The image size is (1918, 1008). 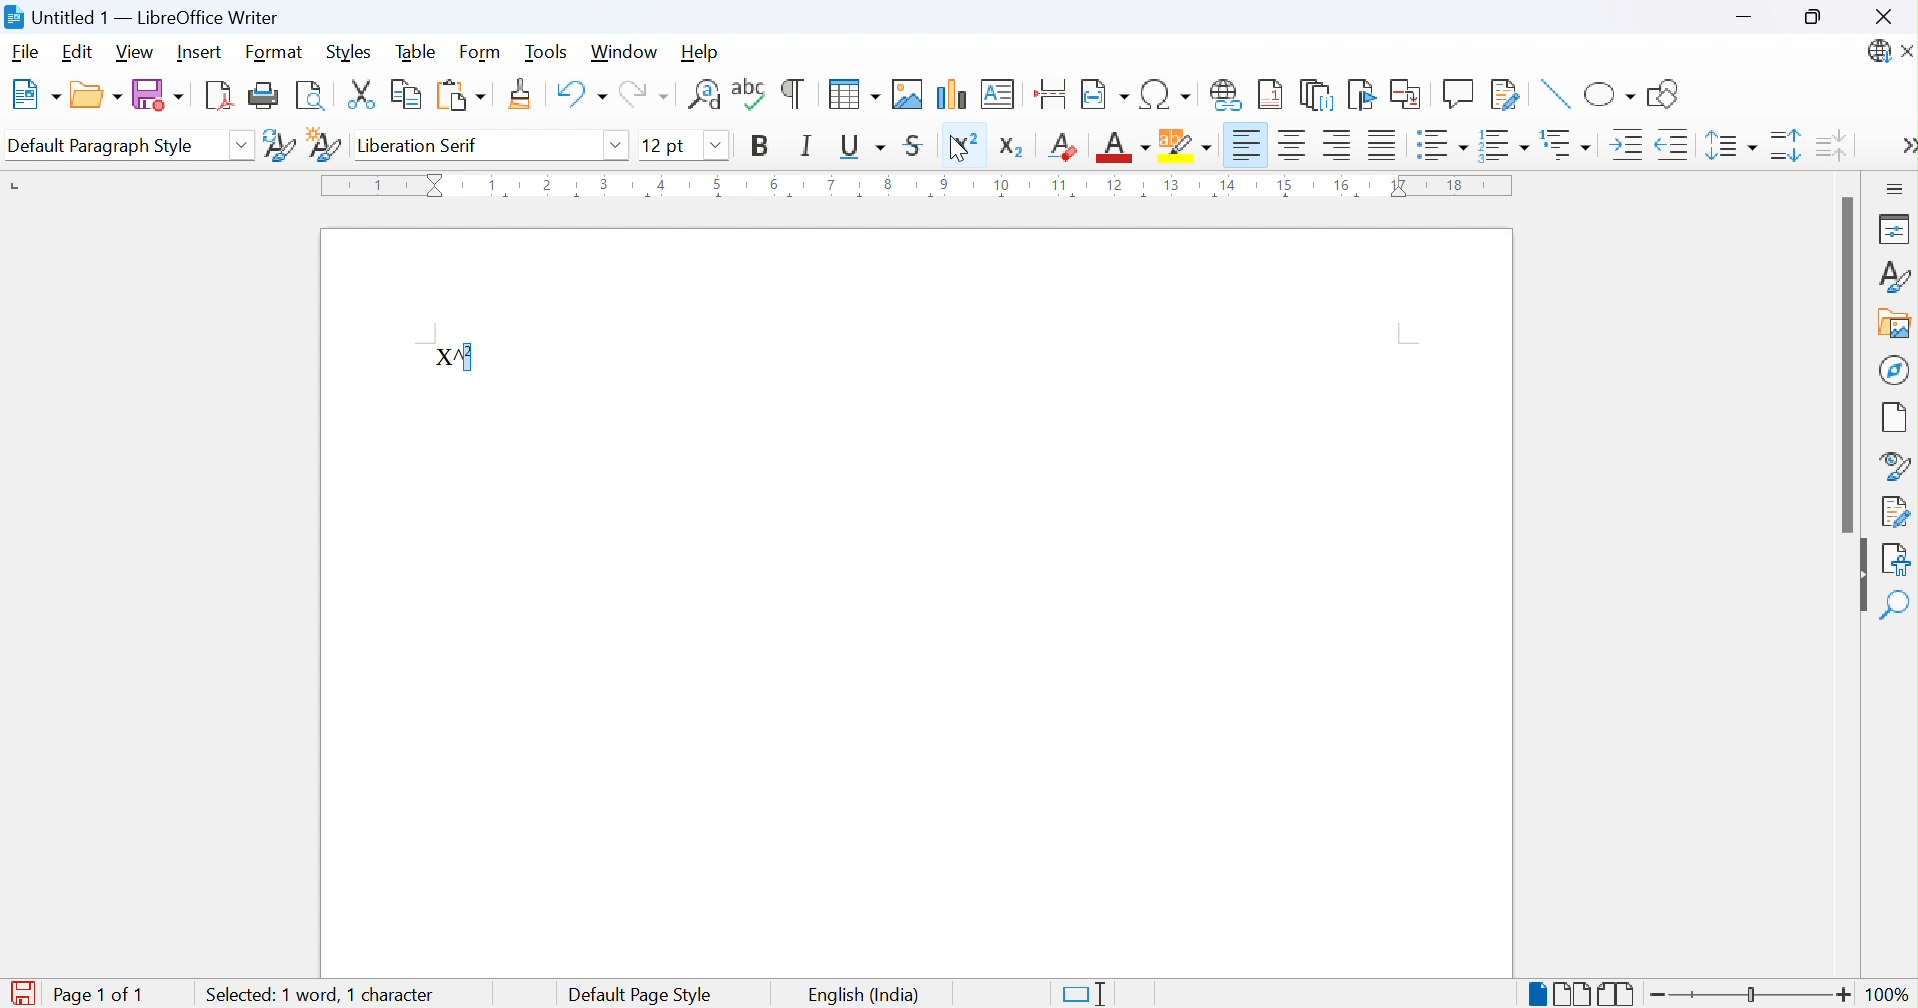 I want to click on Standard selection. Click to change selection mode., so click(x=1089, y=994).